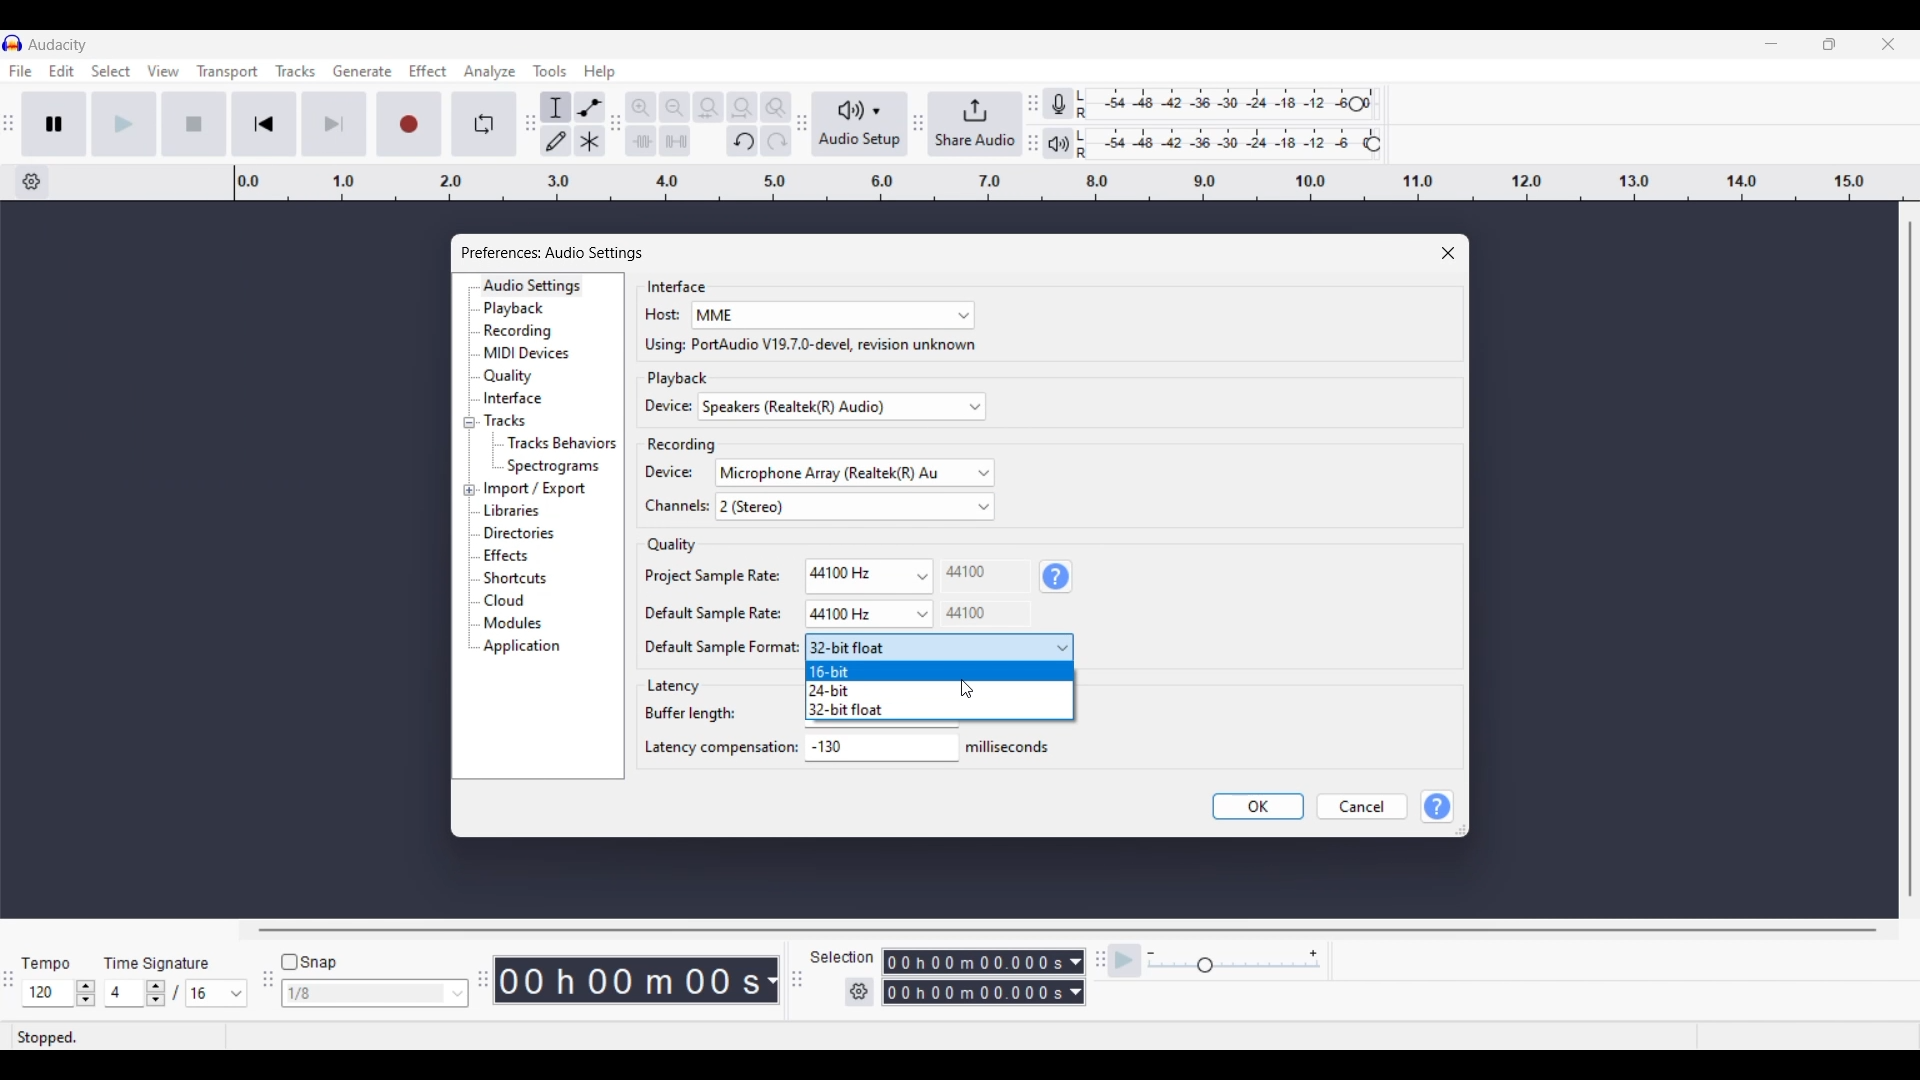 This screenshot has width=1920, height=1080. I want to click on View menu, so click(163, 71).